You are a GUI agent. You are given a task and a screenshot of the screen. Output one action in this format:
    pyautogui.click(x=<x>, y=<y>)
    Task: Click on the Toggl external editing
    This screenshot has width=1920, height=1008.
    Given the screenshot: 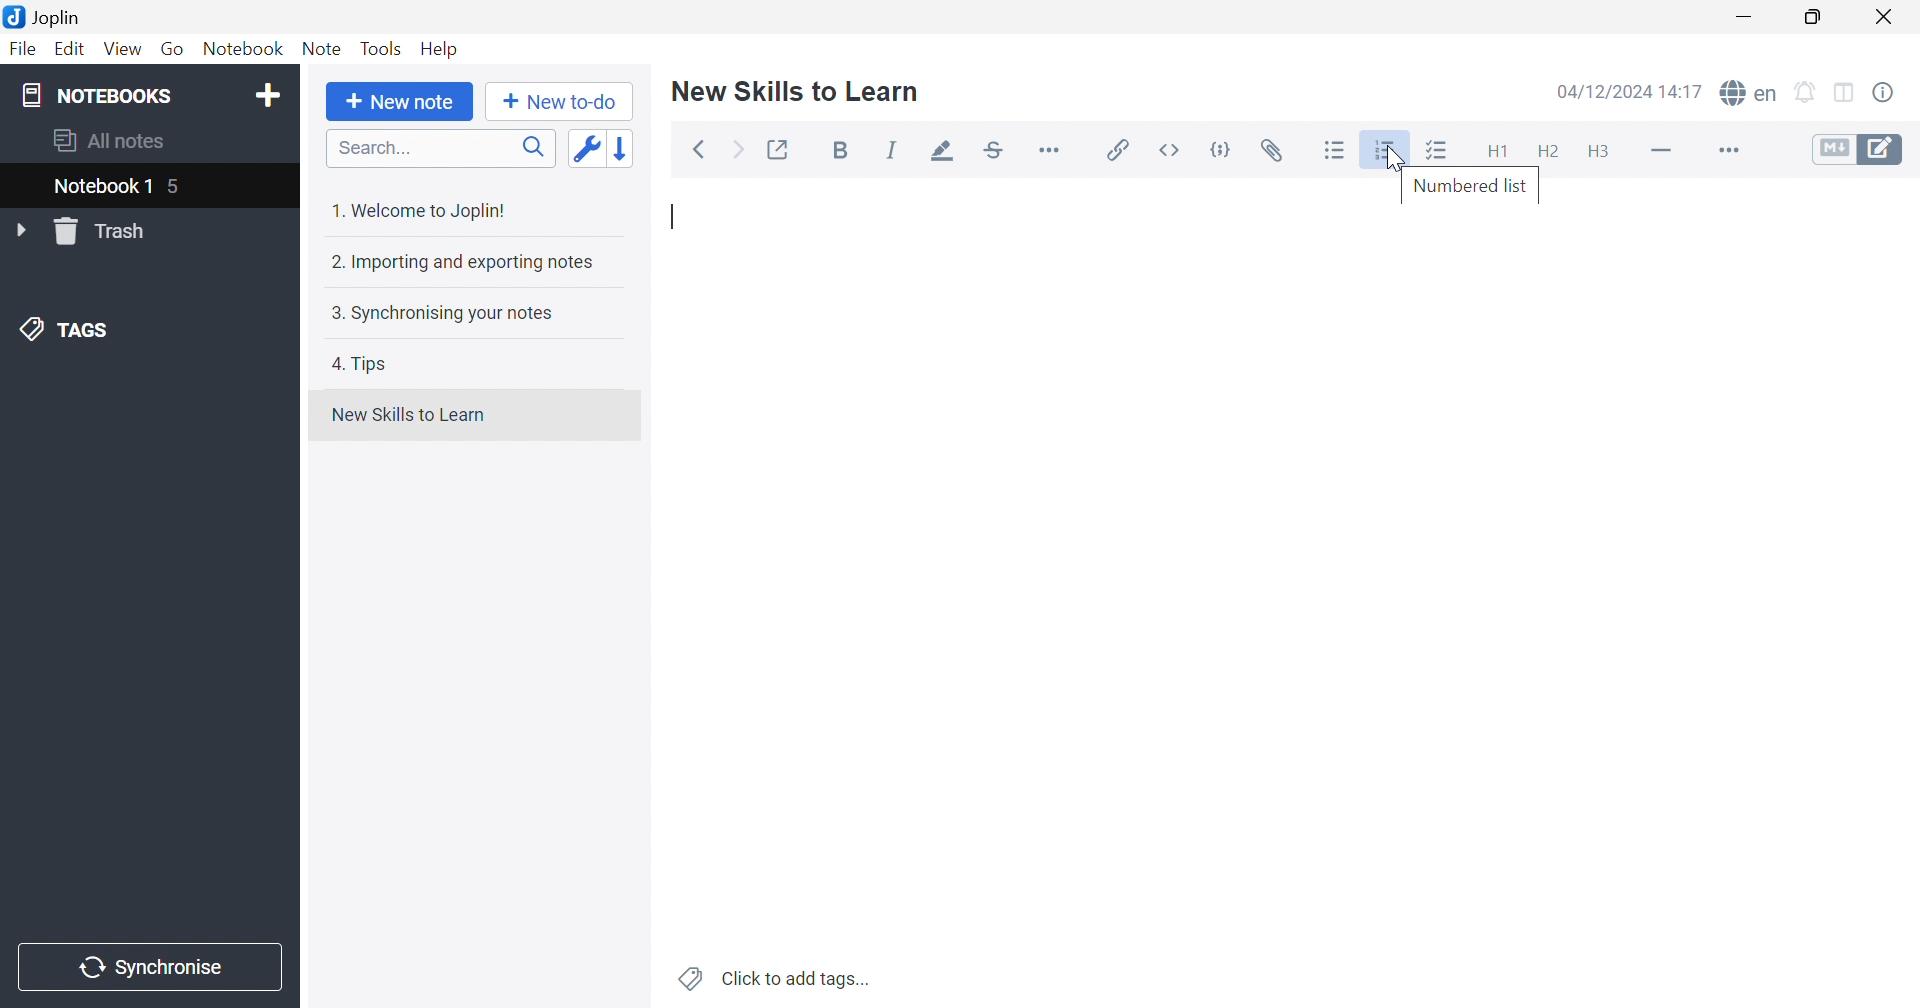 What is the action you would take?
    pyautogui.click(x=780, y=150)
    